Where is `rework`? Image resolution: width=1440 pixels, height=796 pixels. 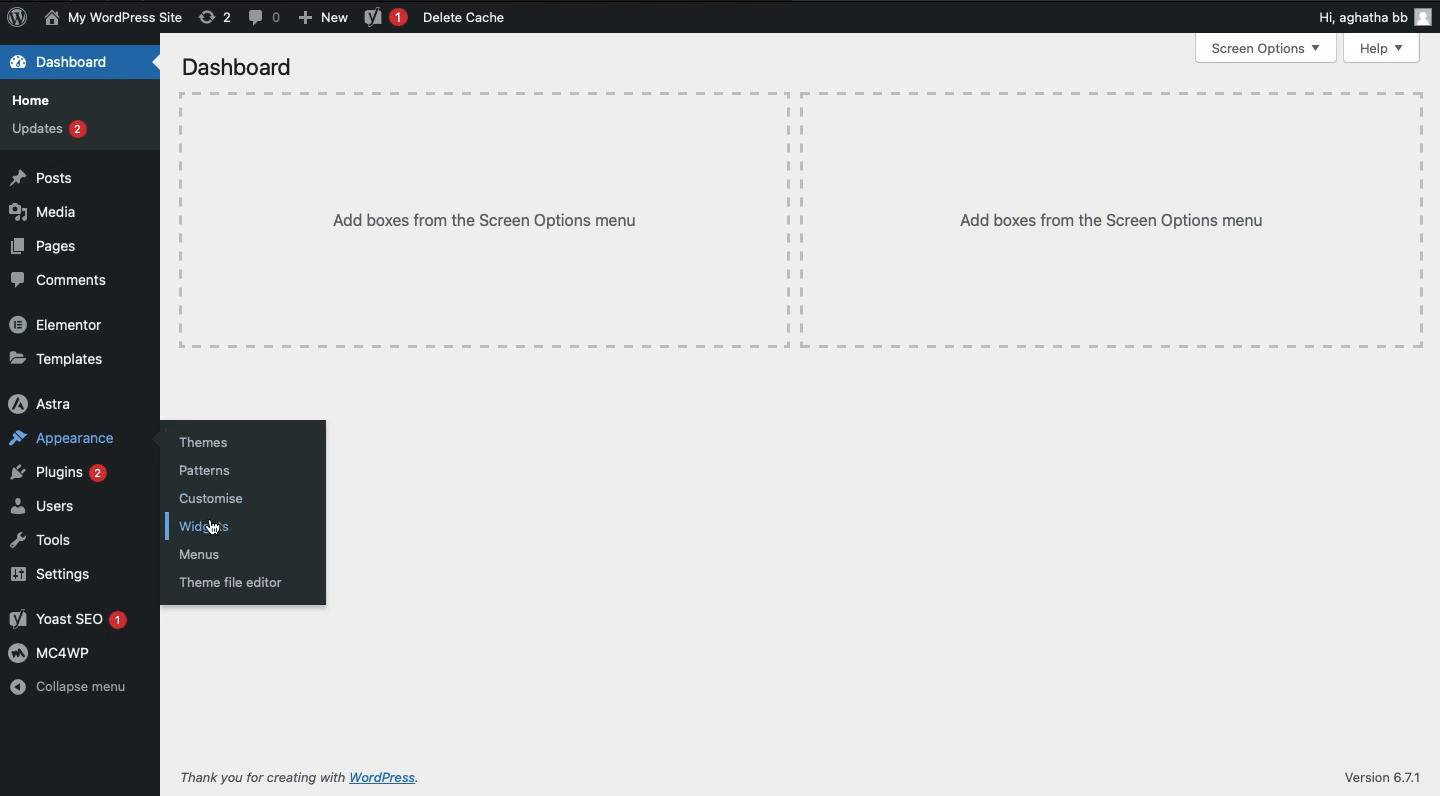
rework is located at coordinates (218, 20).